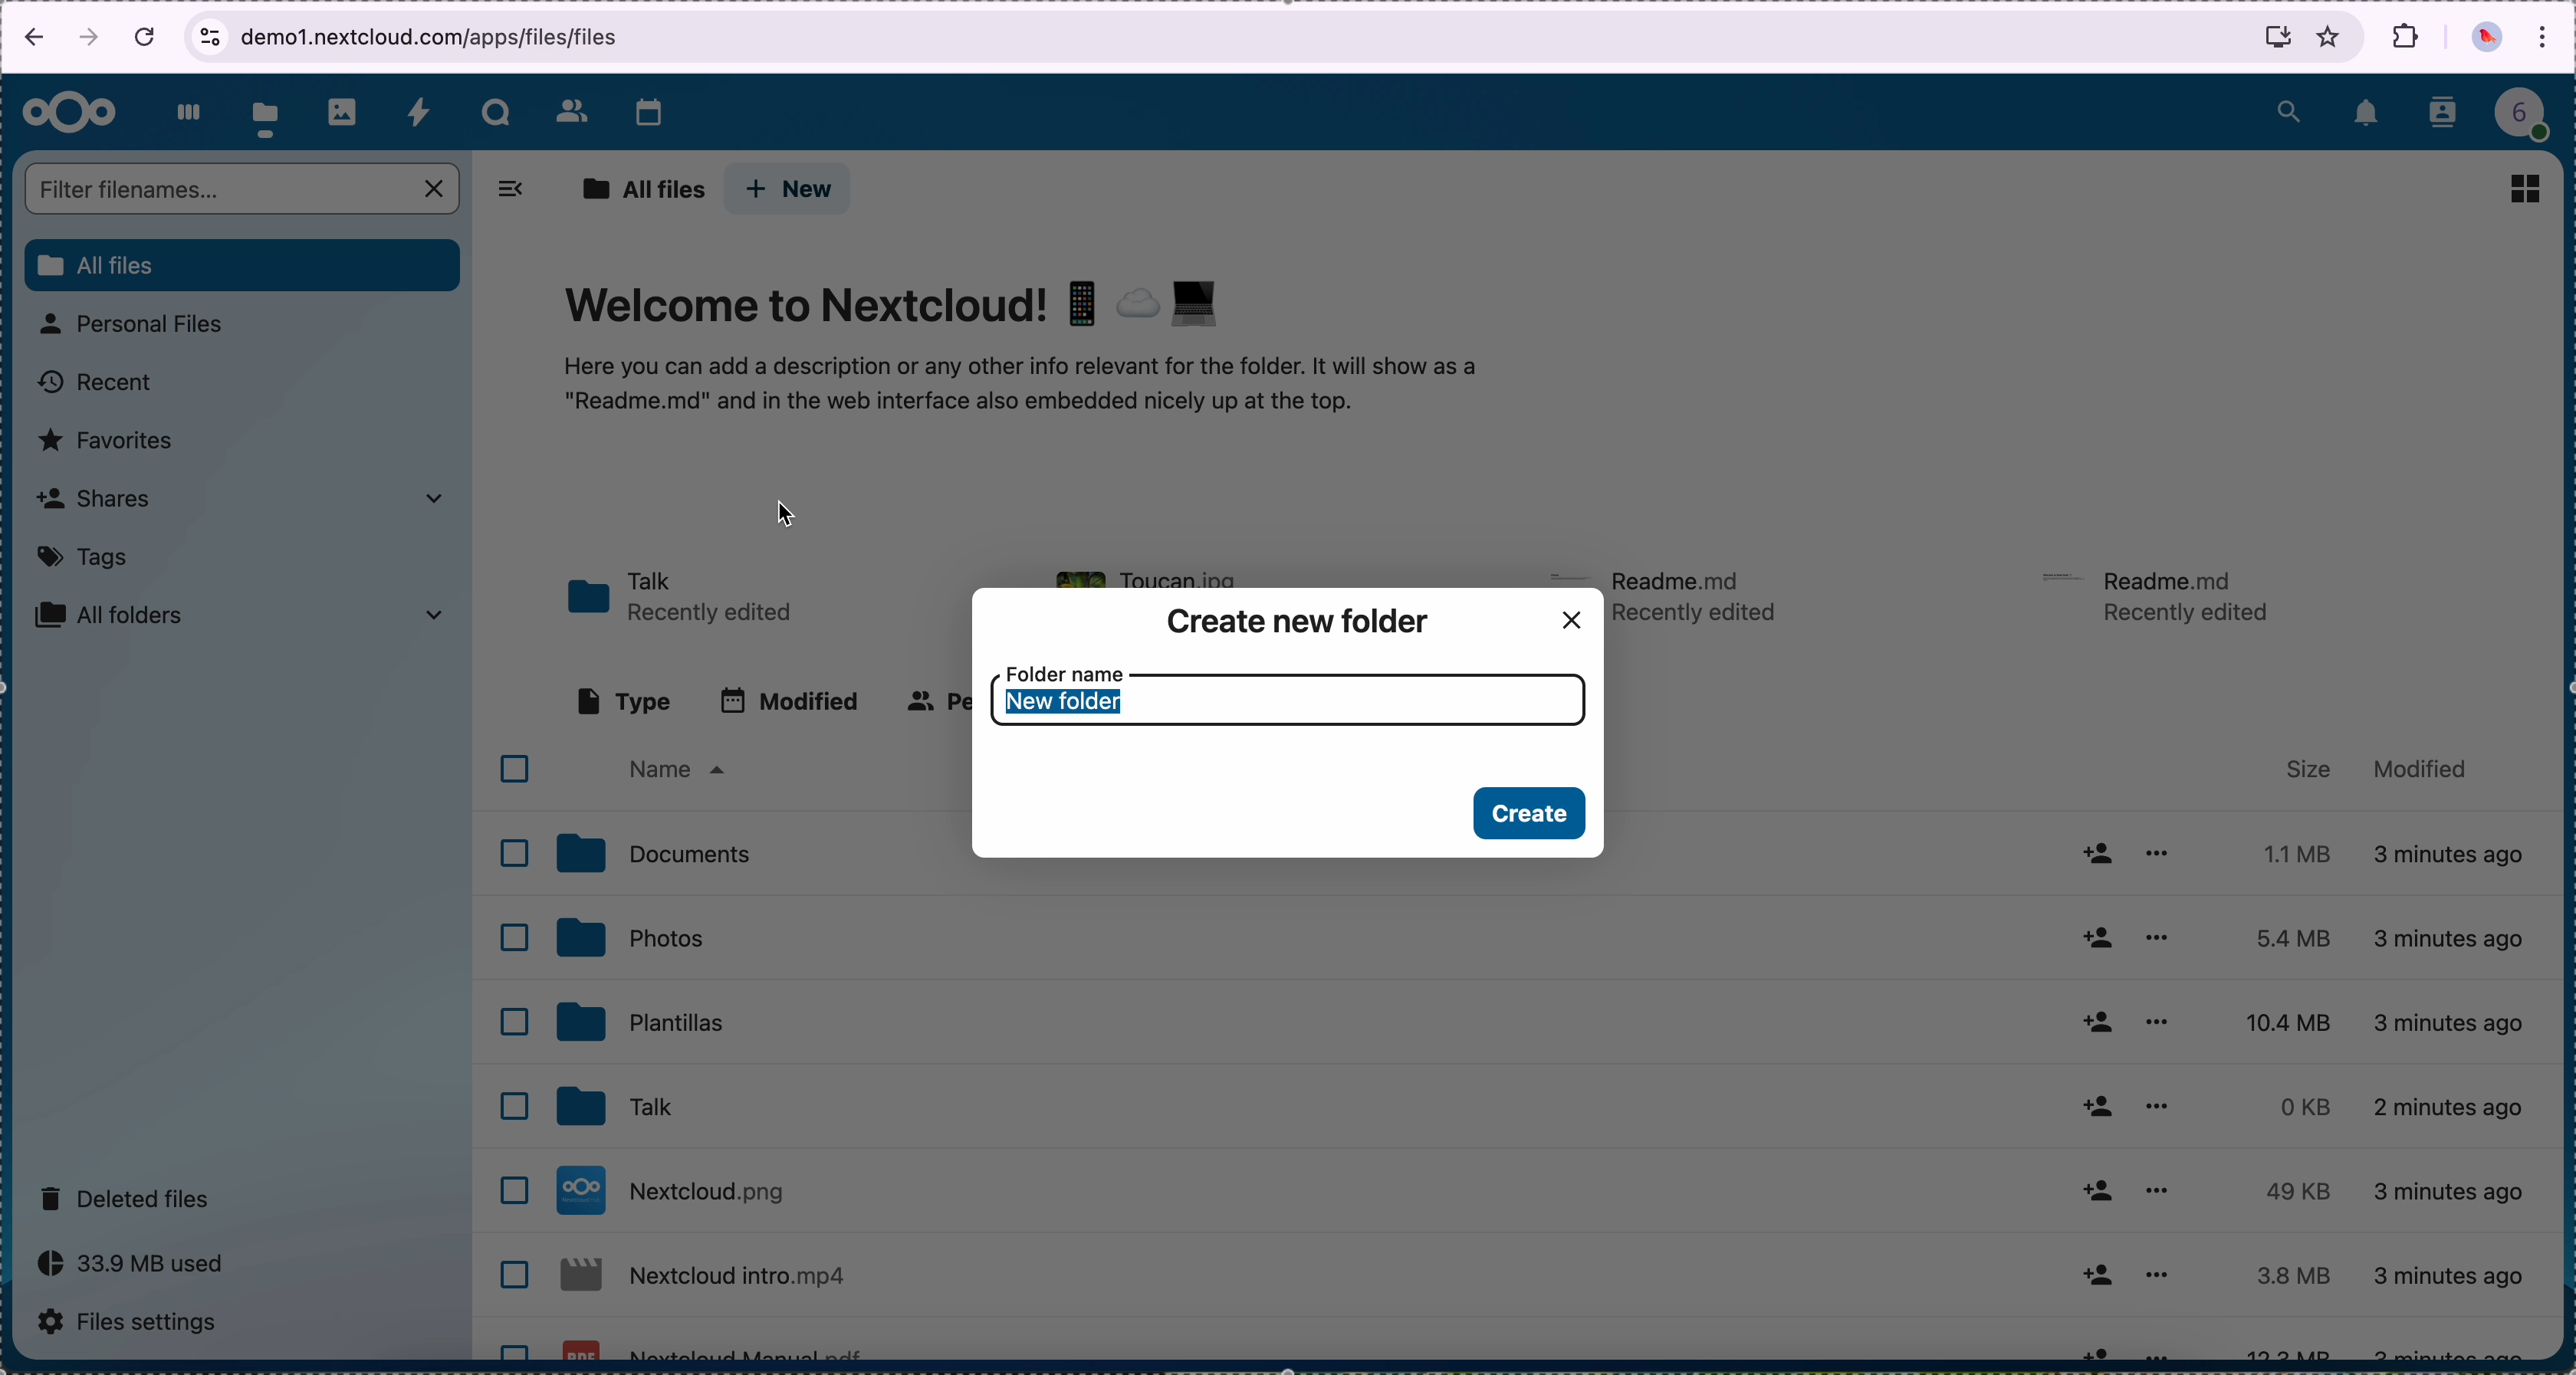 The image size is (2576, 1375). What do you see at coordinates (1291, 700) in the screenshot?
I see `folder name` at bounding box center [1291, 700].